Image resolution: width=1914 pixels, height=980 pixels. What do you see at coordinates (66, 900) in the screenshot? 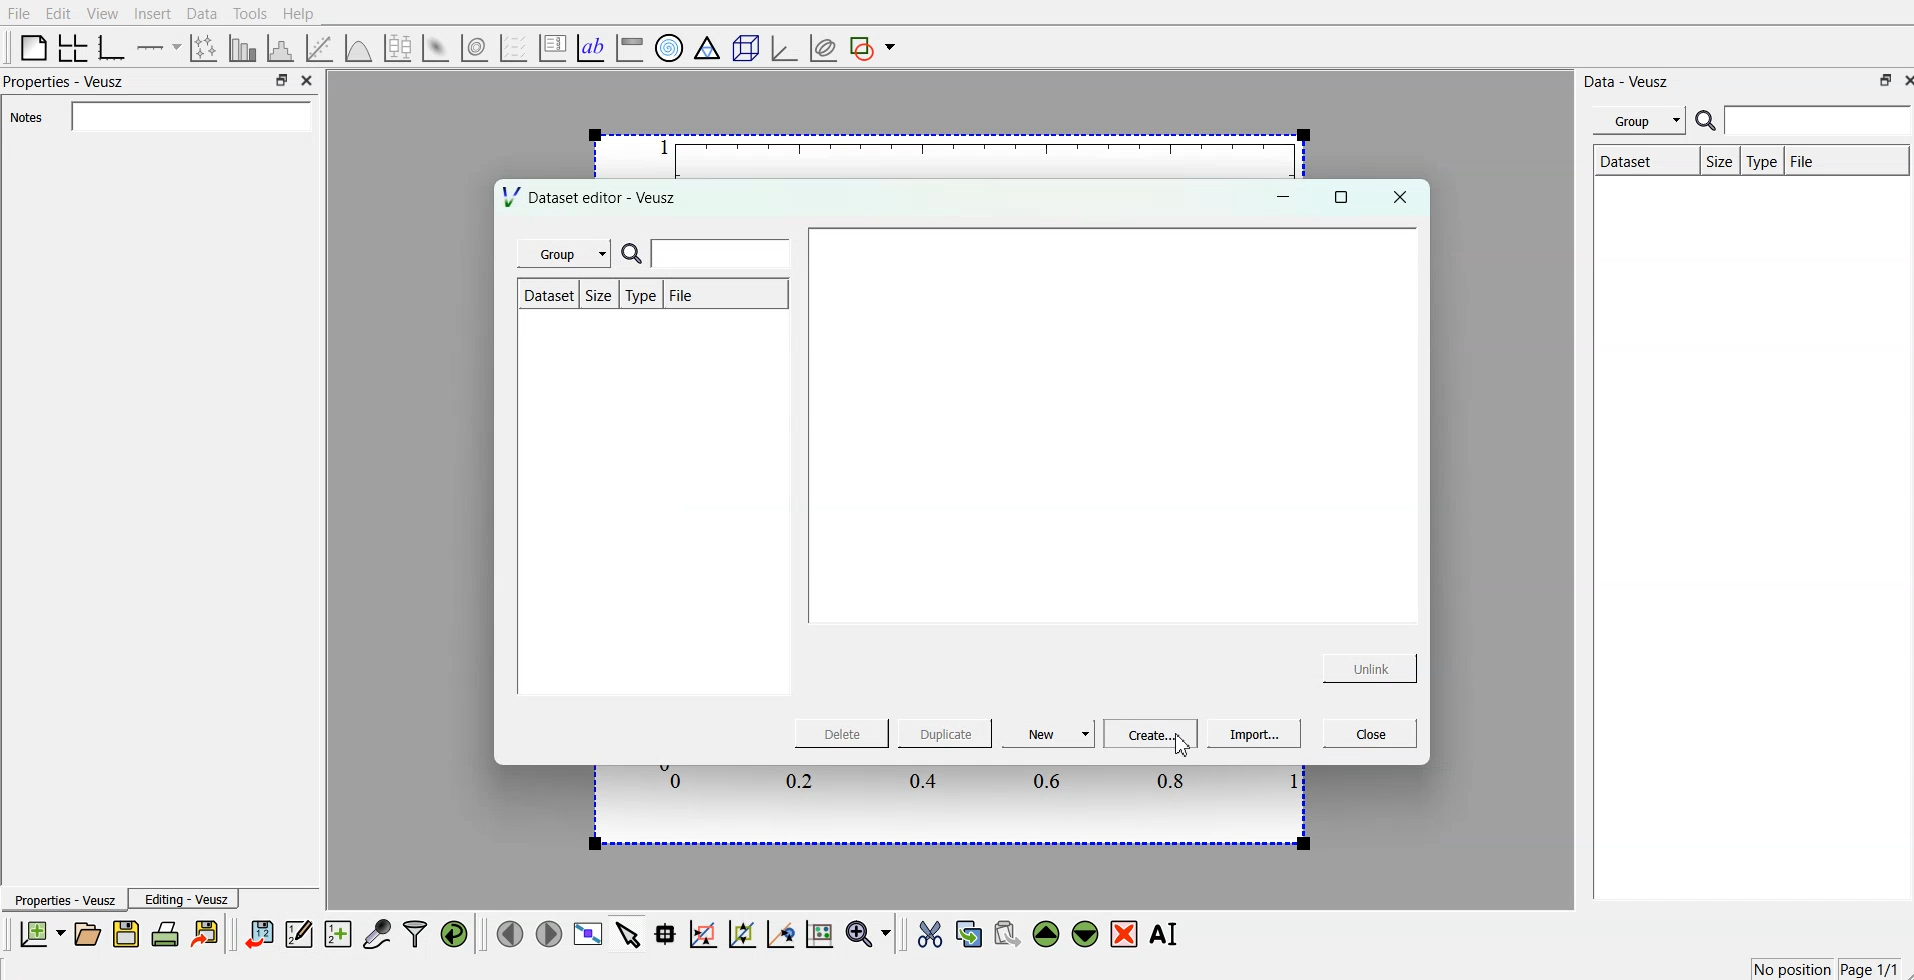
I see `Properties - Veusz` at bounding box center [66, 900].